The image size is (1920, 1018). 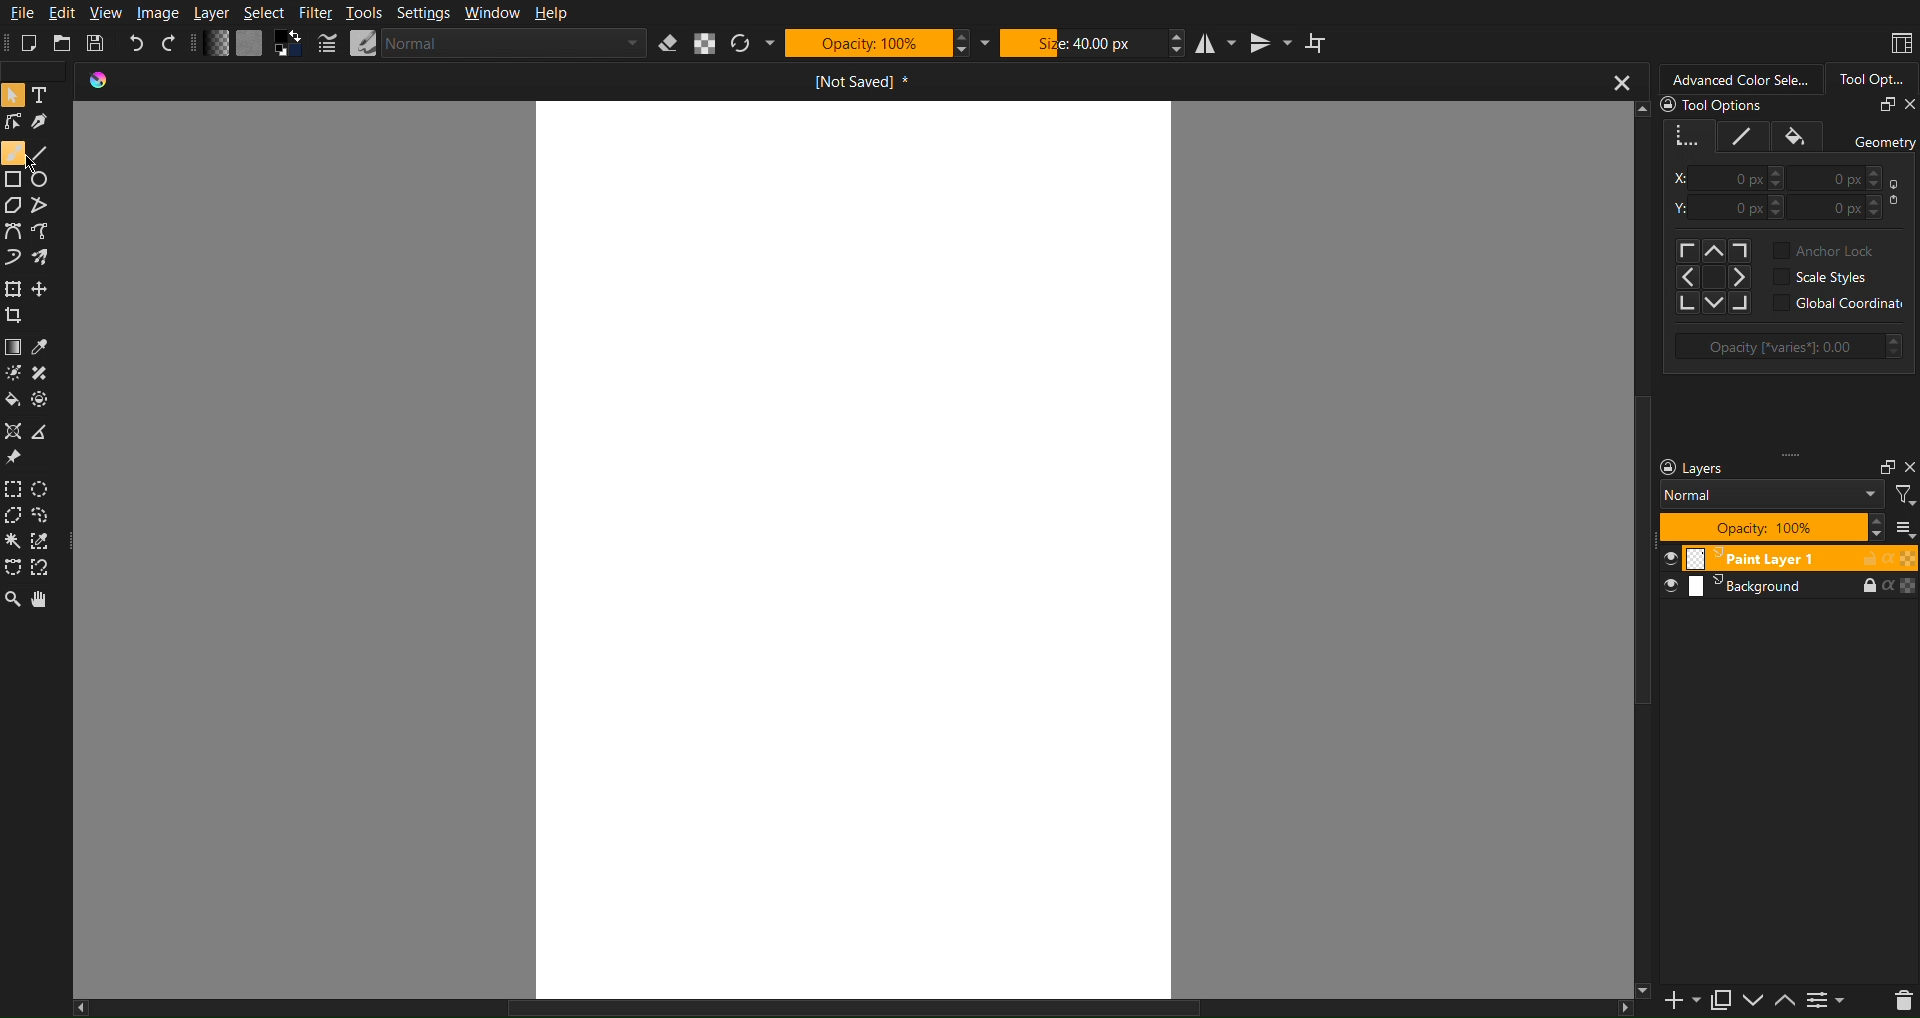 I want to click on Layer Settings, so click(x=1763, y=468).